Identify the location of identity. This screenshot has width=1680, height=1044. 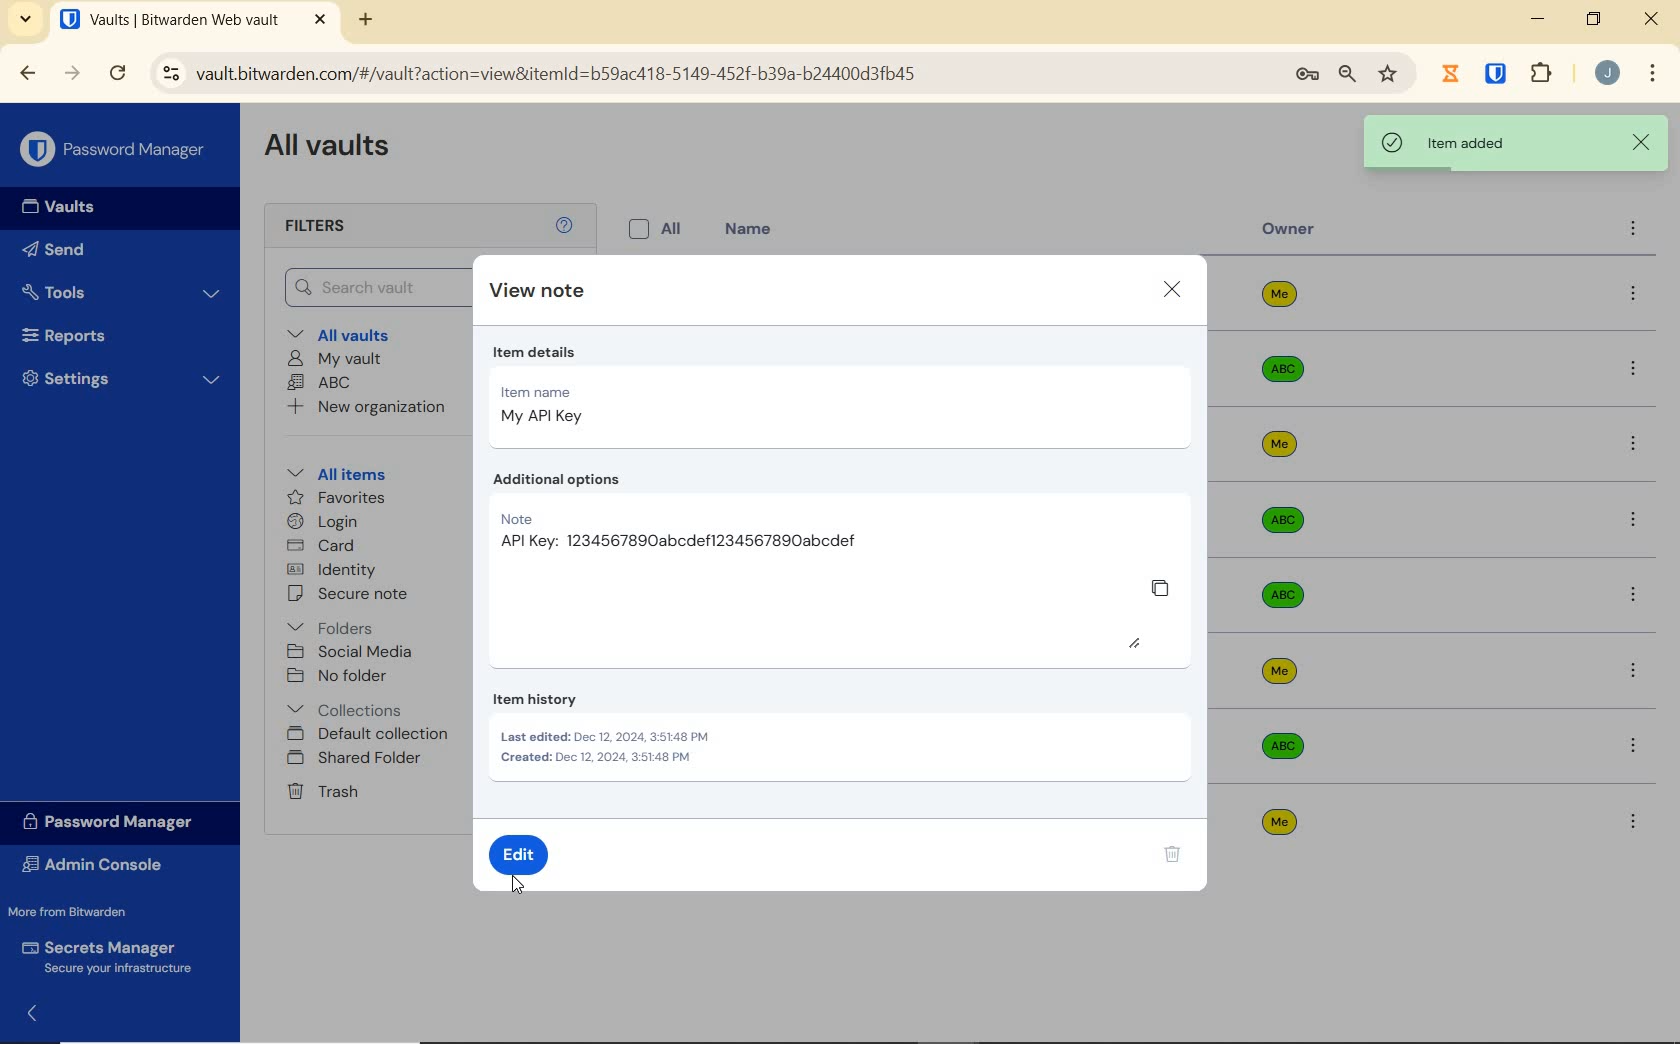
(335, 570).